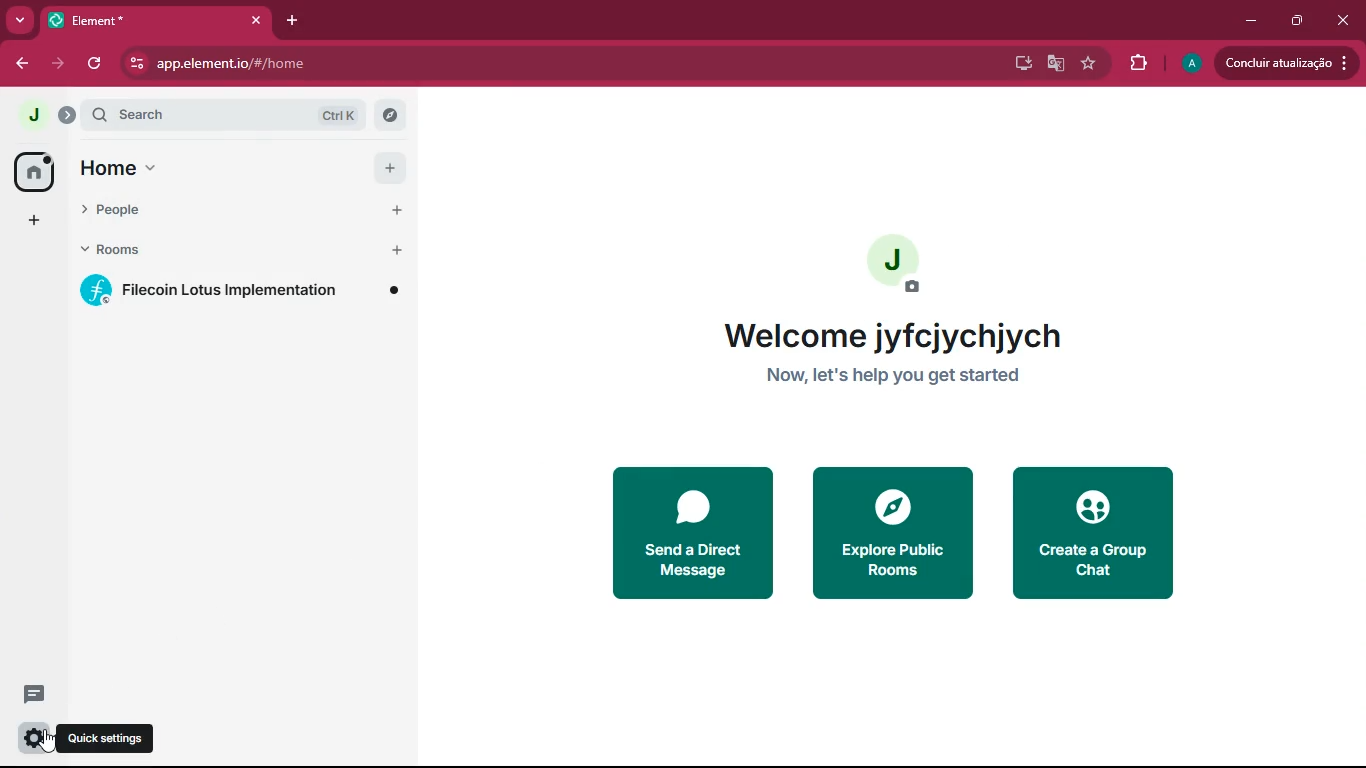 Image resolution: width=1366 pixels, height=768 pixels. Describe the element at coordinates (692, 533) in the screenshot. I see `send a direct message` at that location.